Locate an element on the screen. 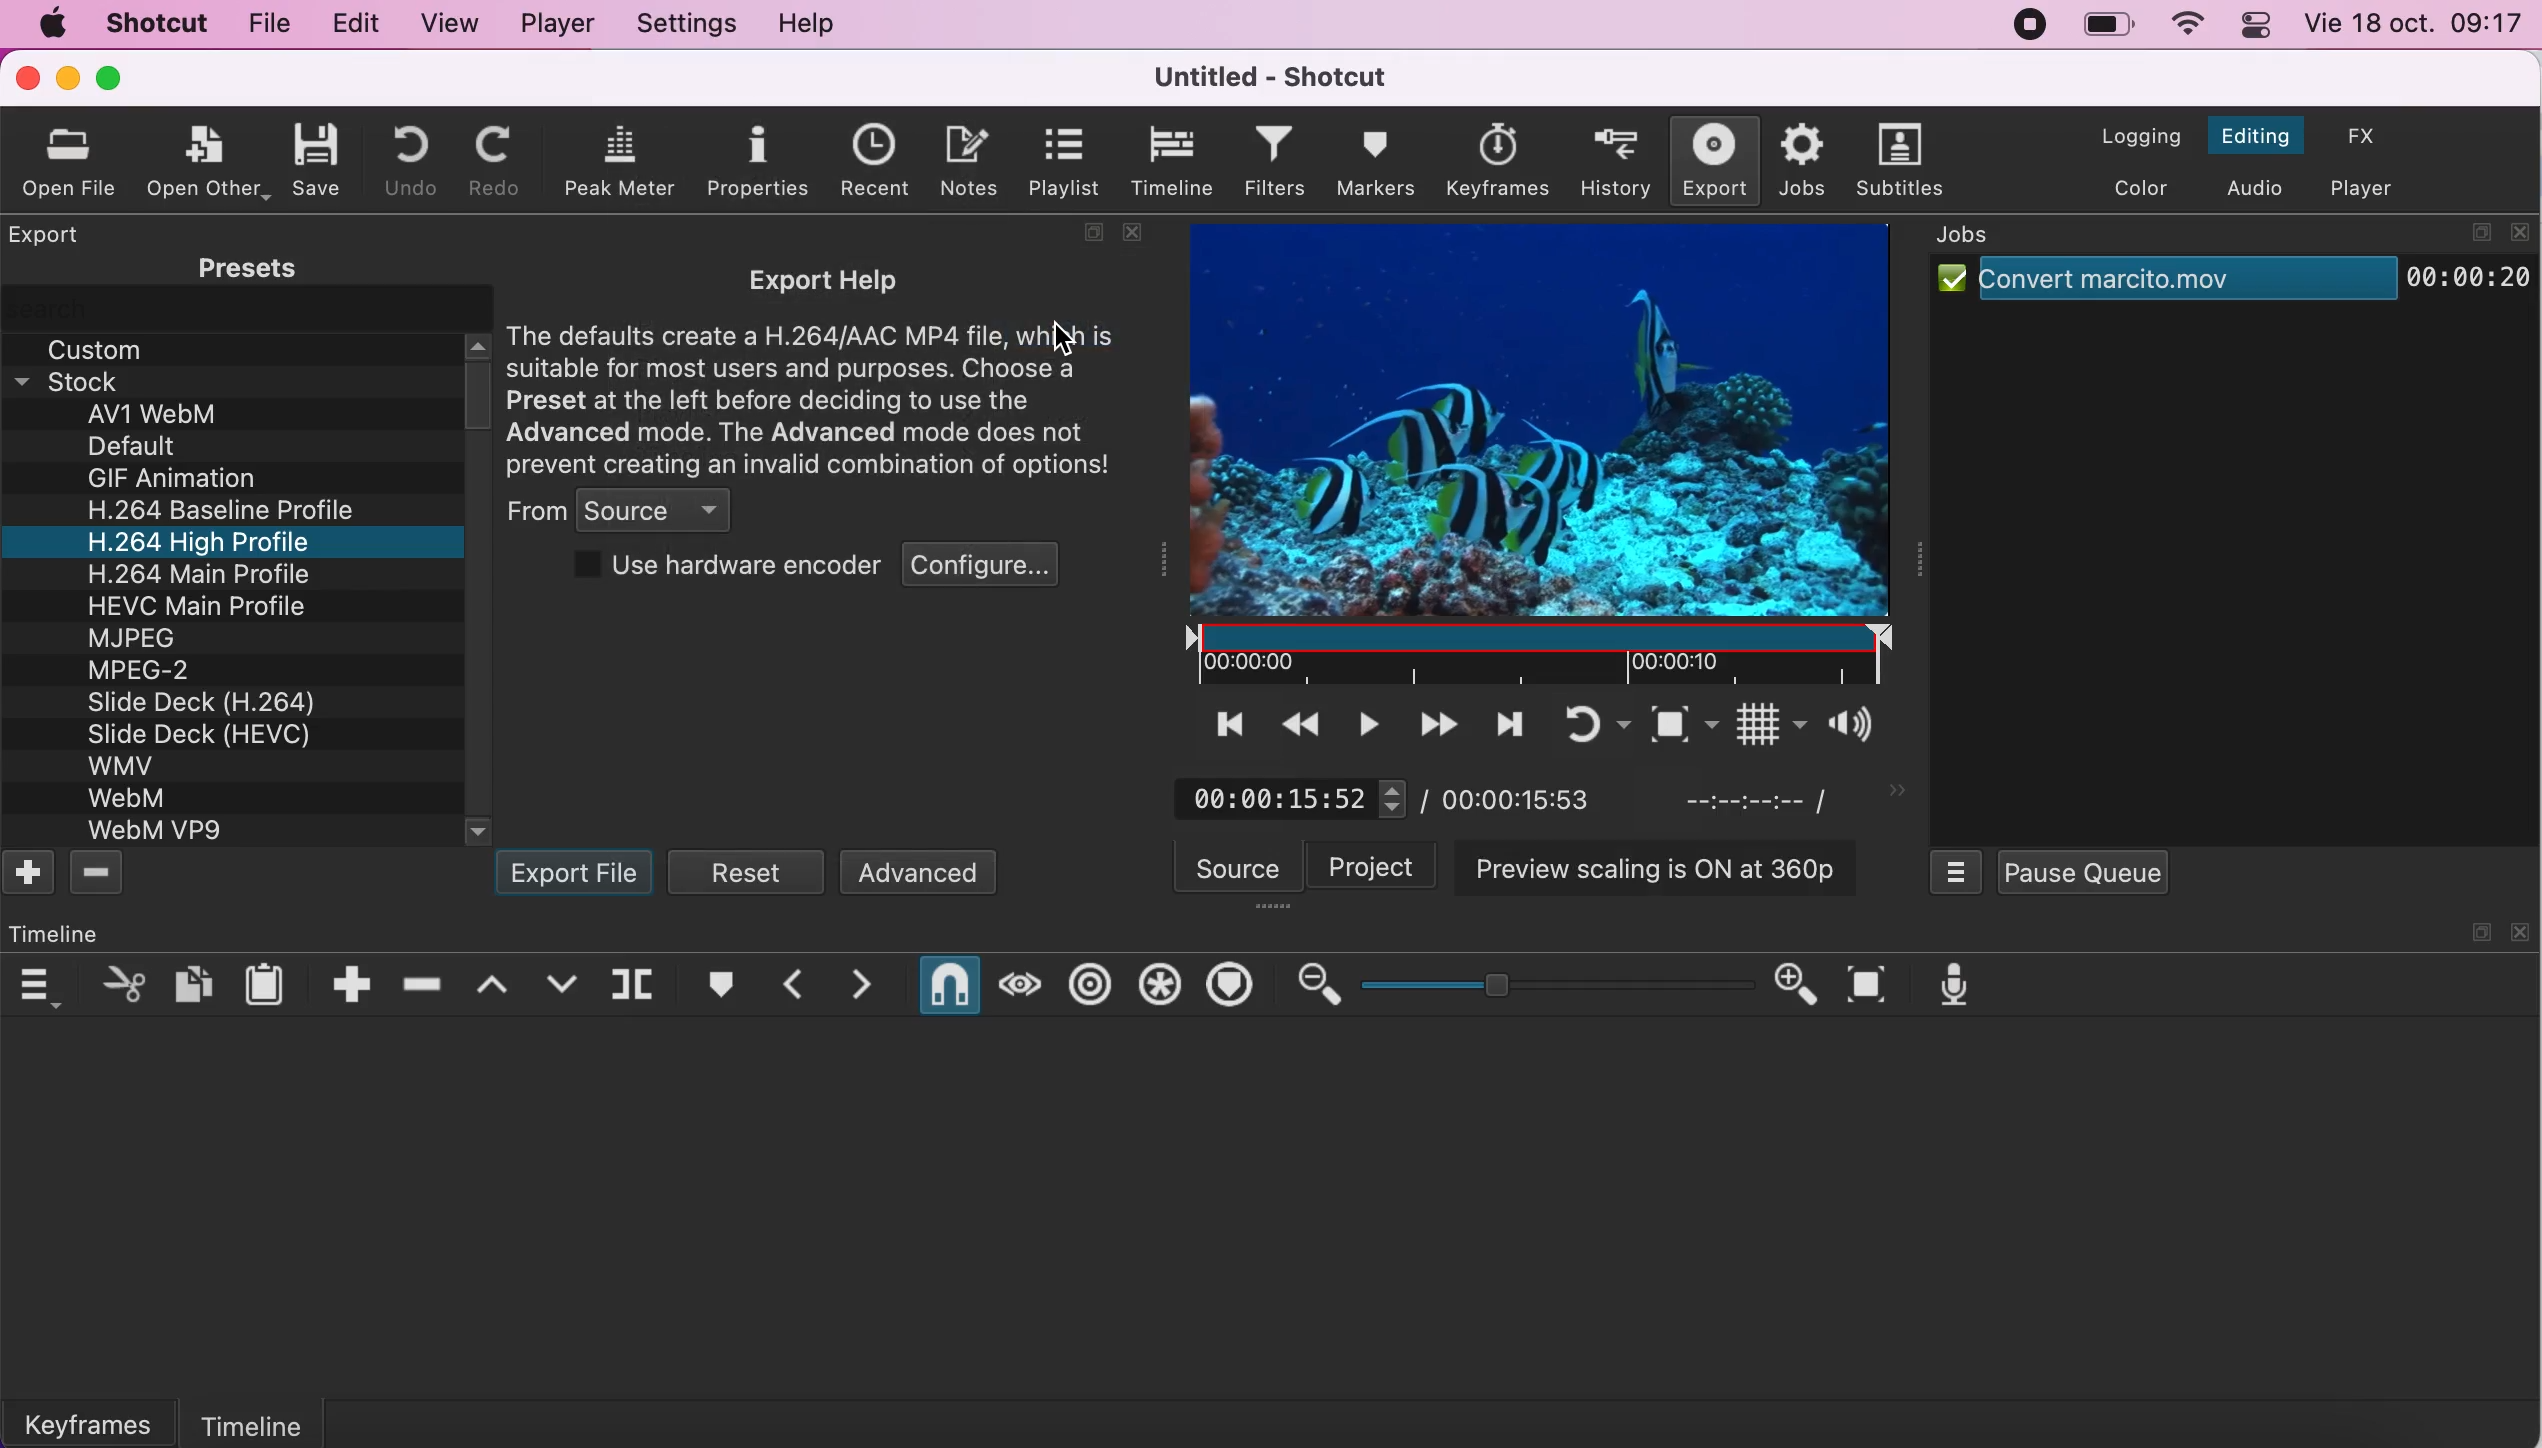 The image size is (2542, 1448). split at playhead is located at coordinates (639, 988).